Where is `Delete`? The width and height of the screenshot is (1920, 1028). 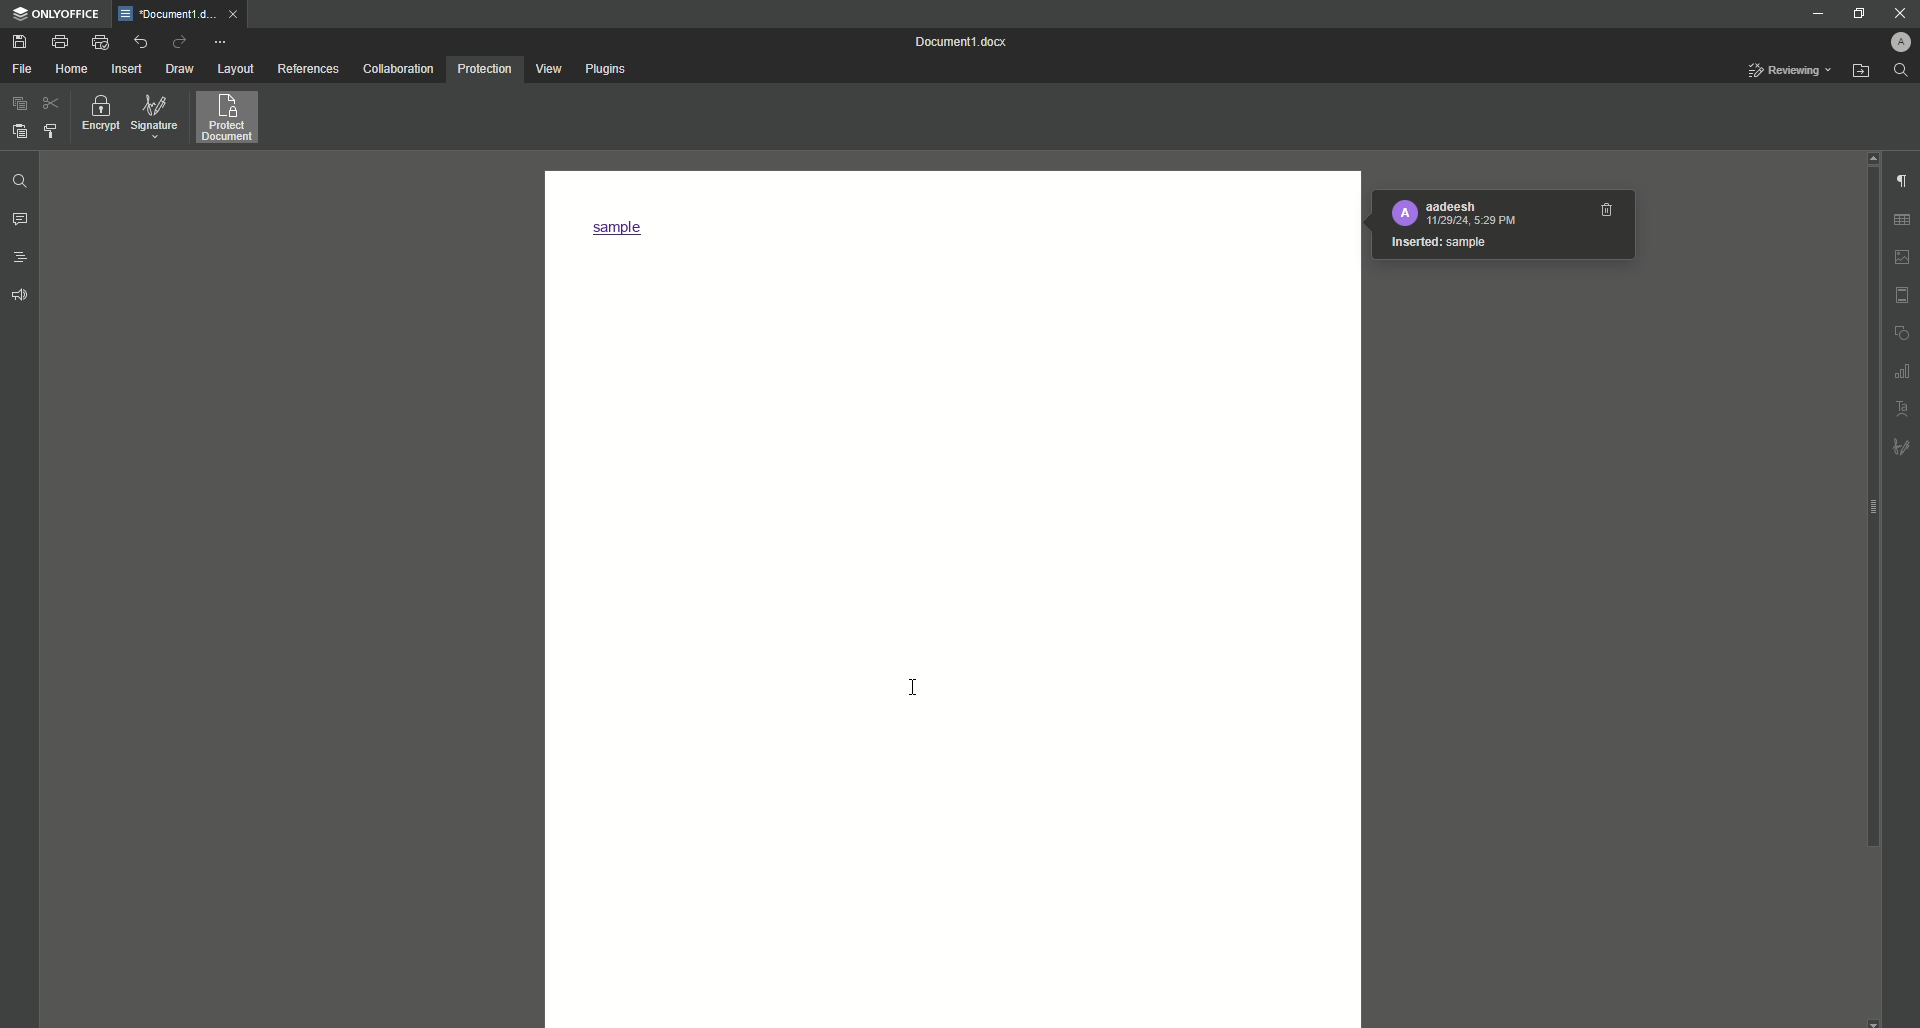
Delete is located at coordinates (1607, 210).